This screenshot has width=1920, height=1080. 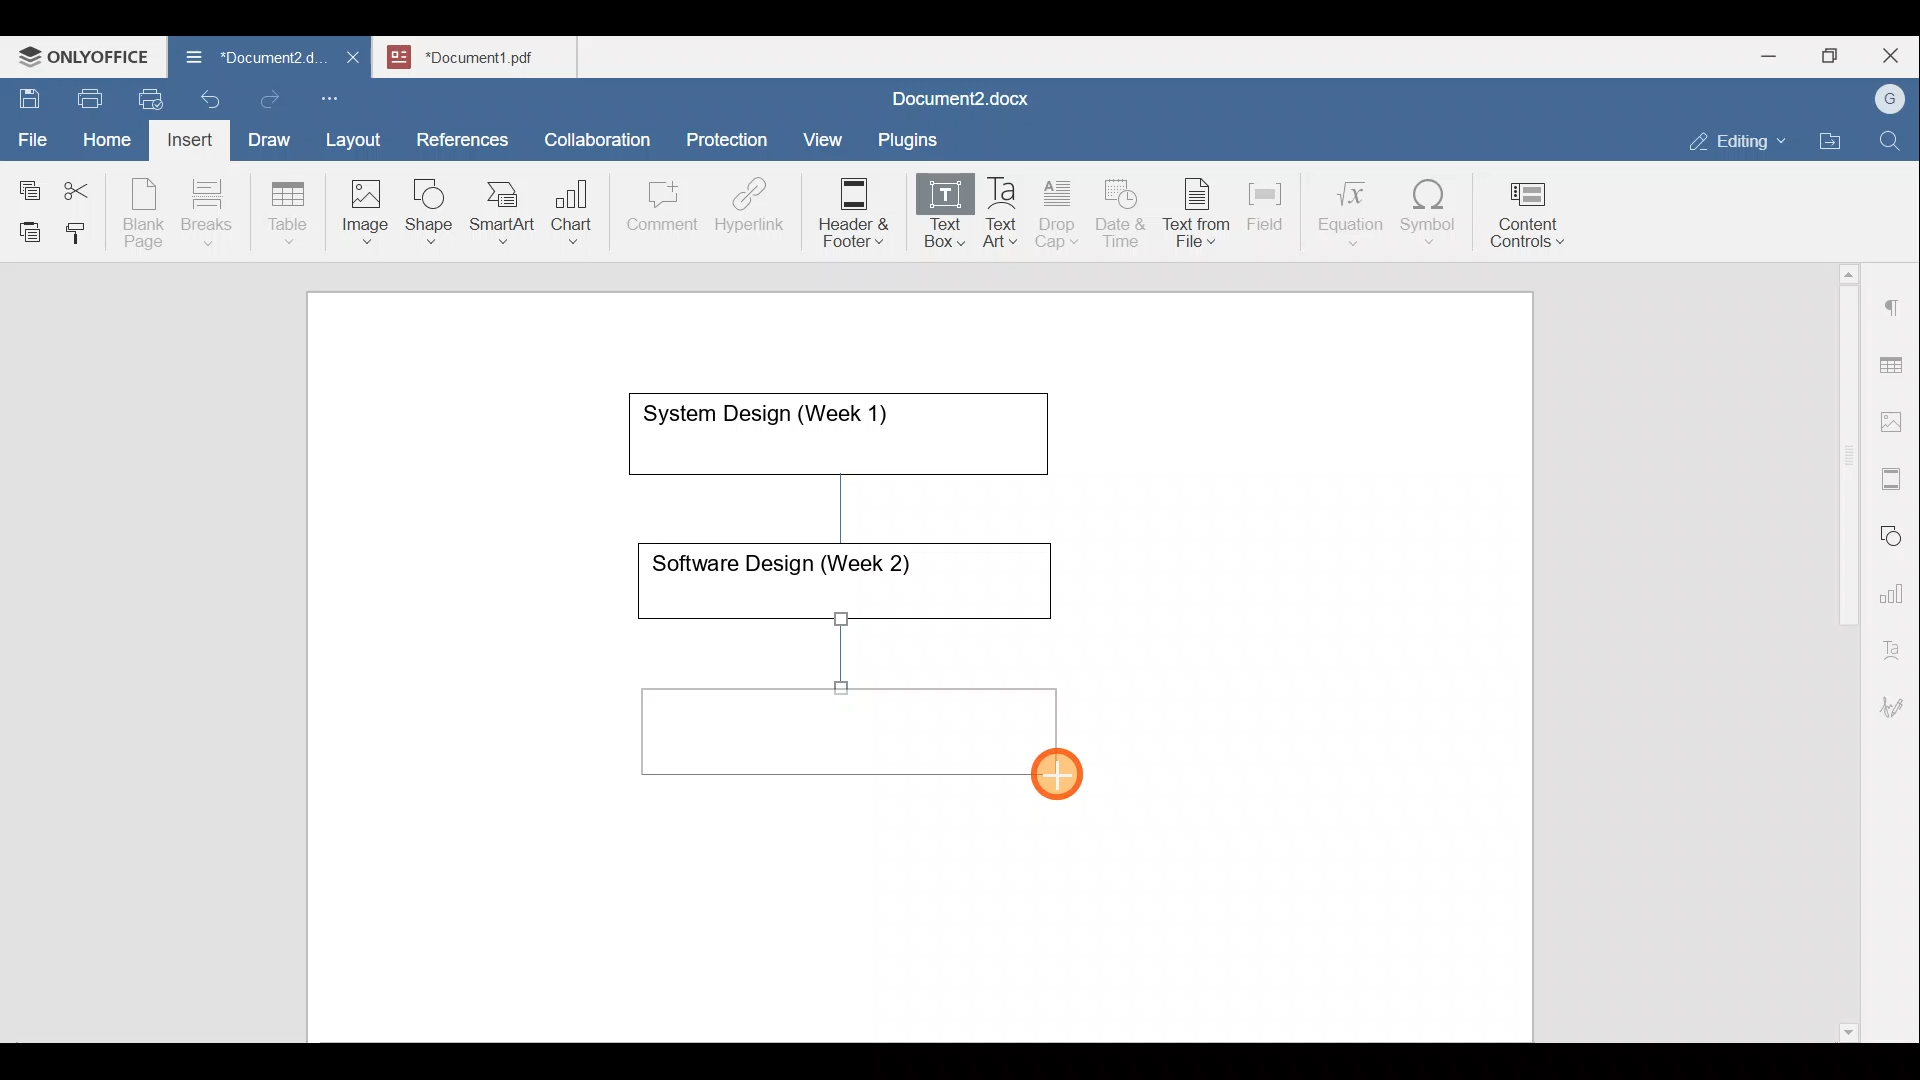 I want to click on Symbol, so click(x=1429, y=218).